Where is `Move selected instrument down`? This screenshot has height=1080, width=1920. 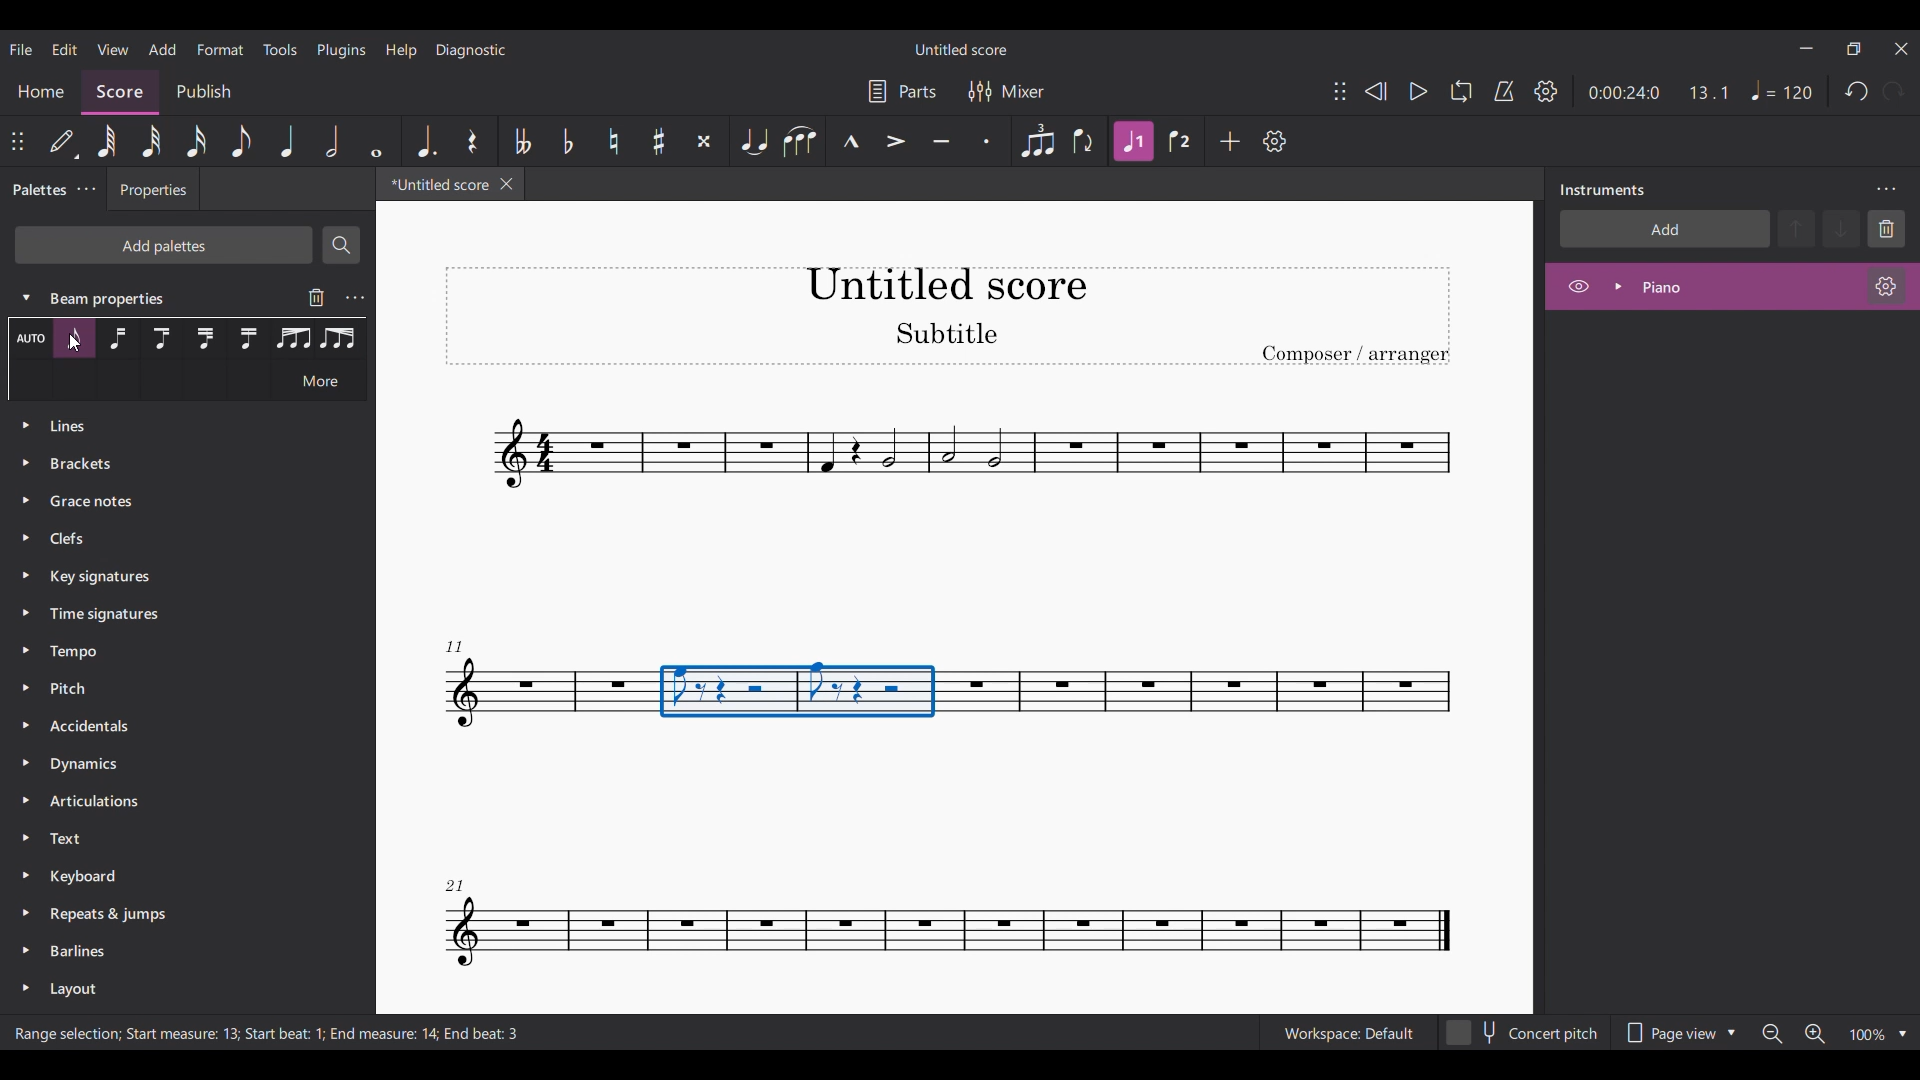 Move selected instrument down is located at coordinates (1841, 228).